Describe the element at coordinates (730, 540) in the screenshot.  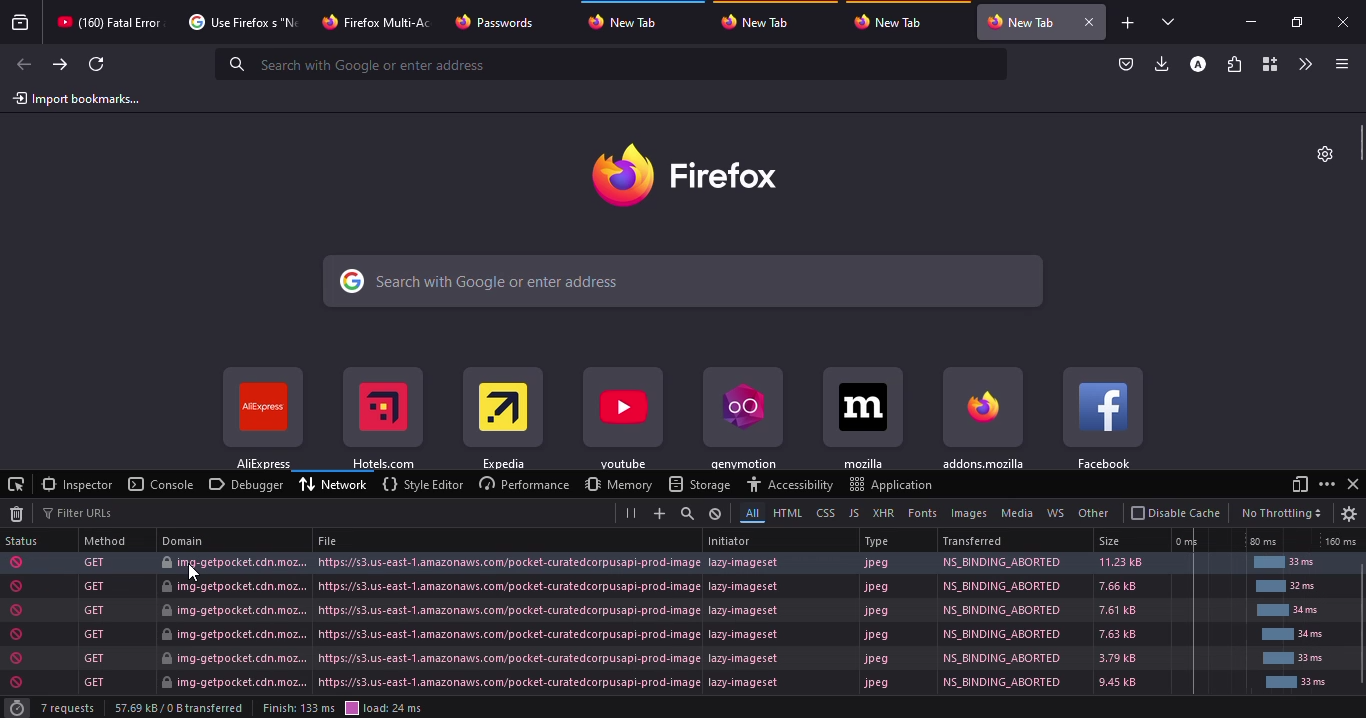
I see `initiator` at that location.